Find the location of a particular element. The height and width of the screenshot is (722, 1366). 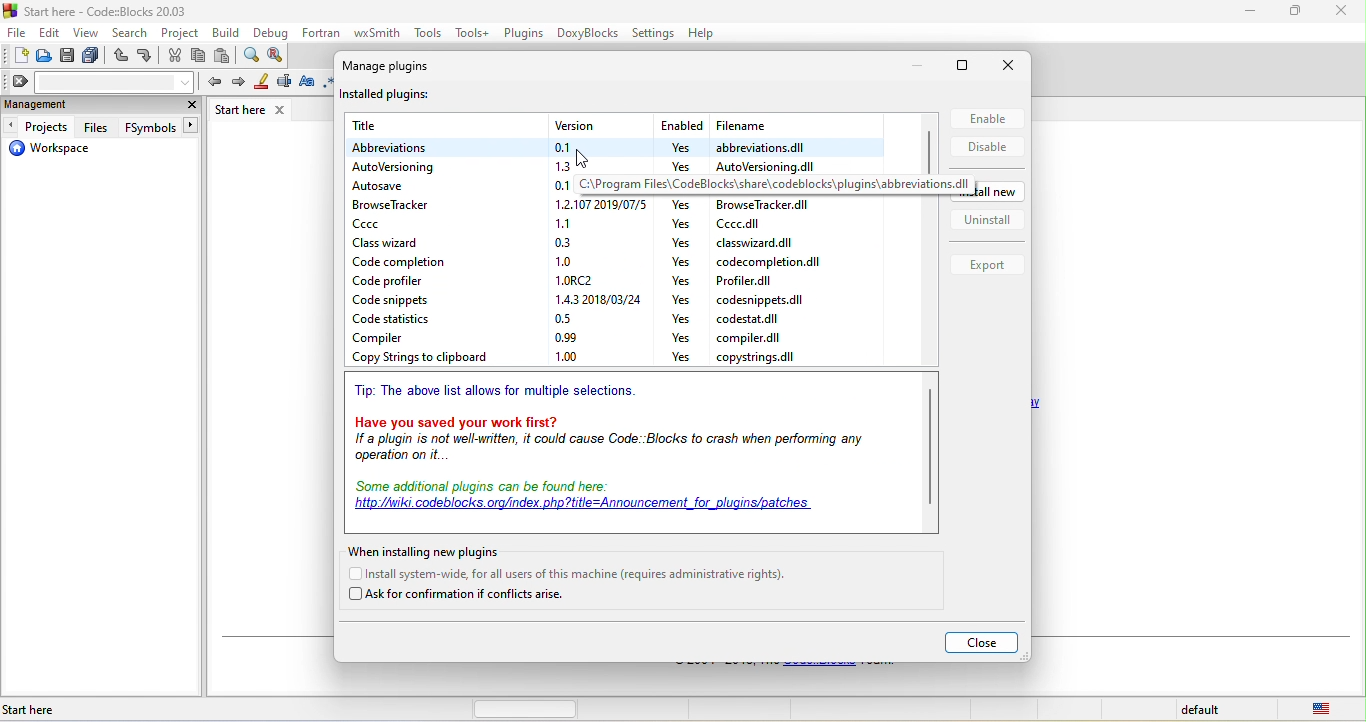

title is located at coordinates (432, 126).